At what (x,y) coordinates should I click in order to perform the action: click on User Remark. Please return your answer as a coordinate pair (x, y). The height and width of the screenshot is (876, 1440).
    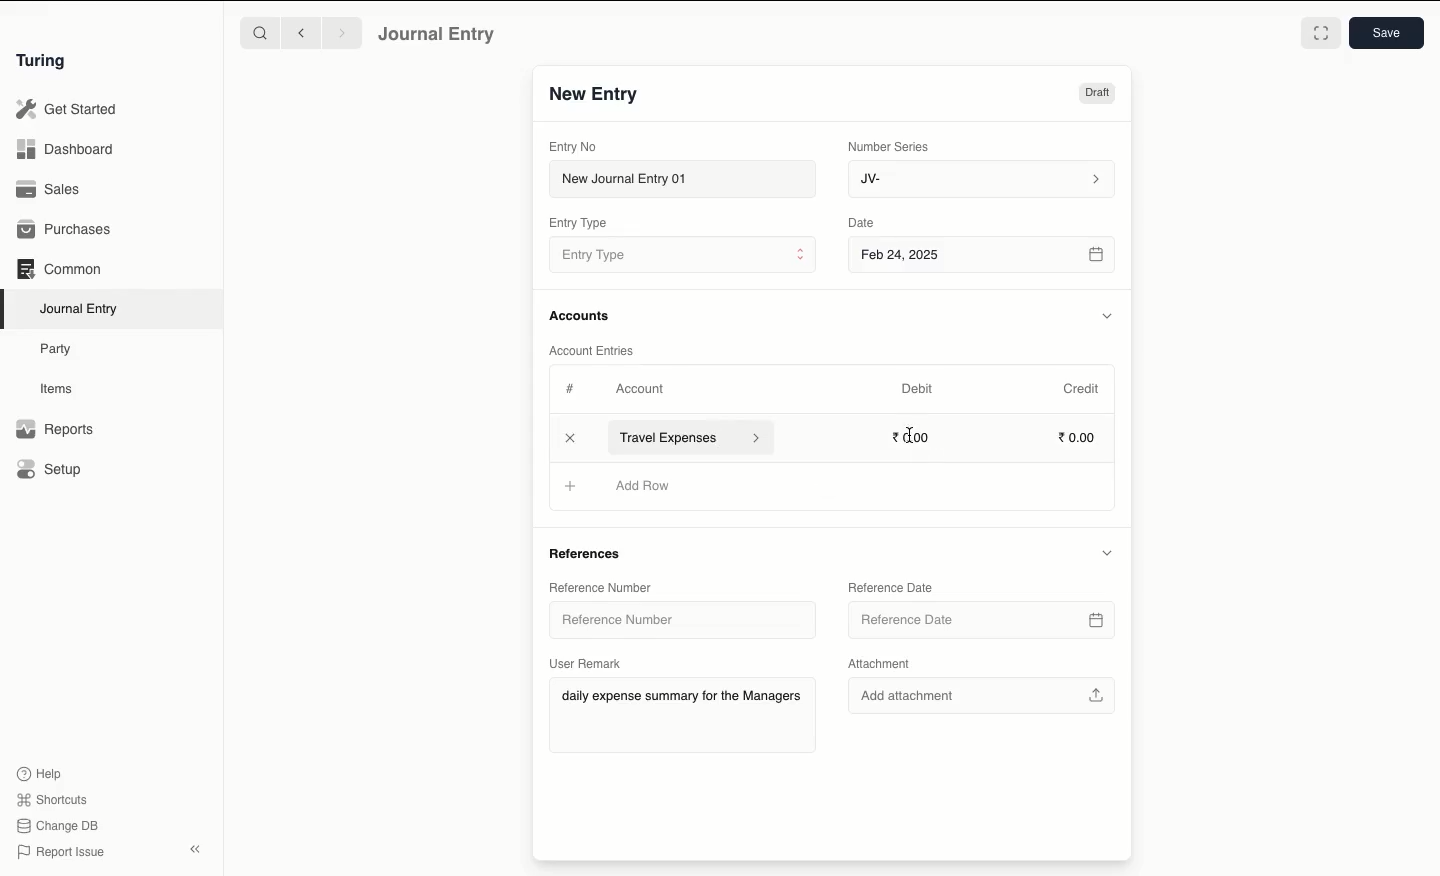
    Looking at the image, I should click on (588, 663).